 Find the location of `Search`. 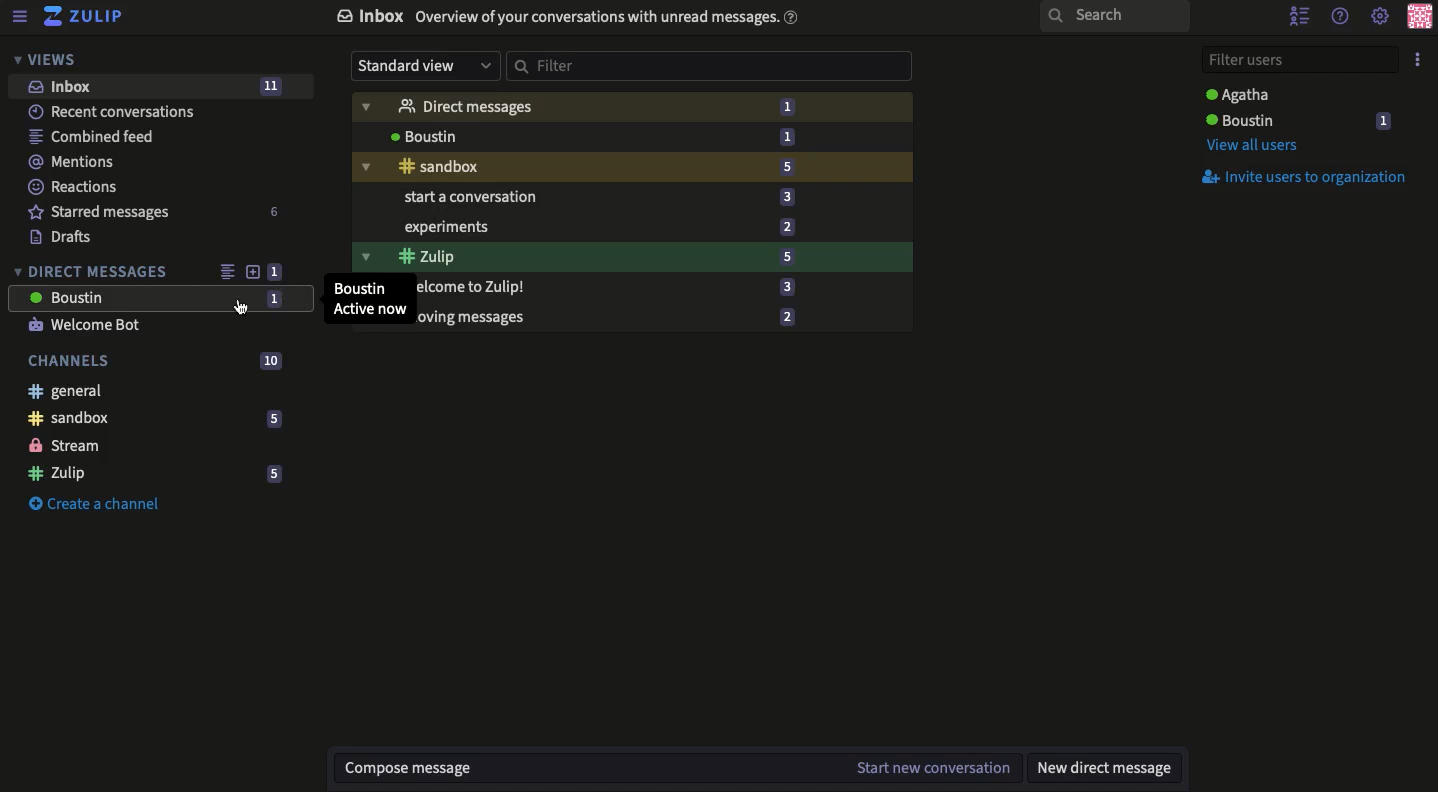

Search is located at coordinates (1115, 18).